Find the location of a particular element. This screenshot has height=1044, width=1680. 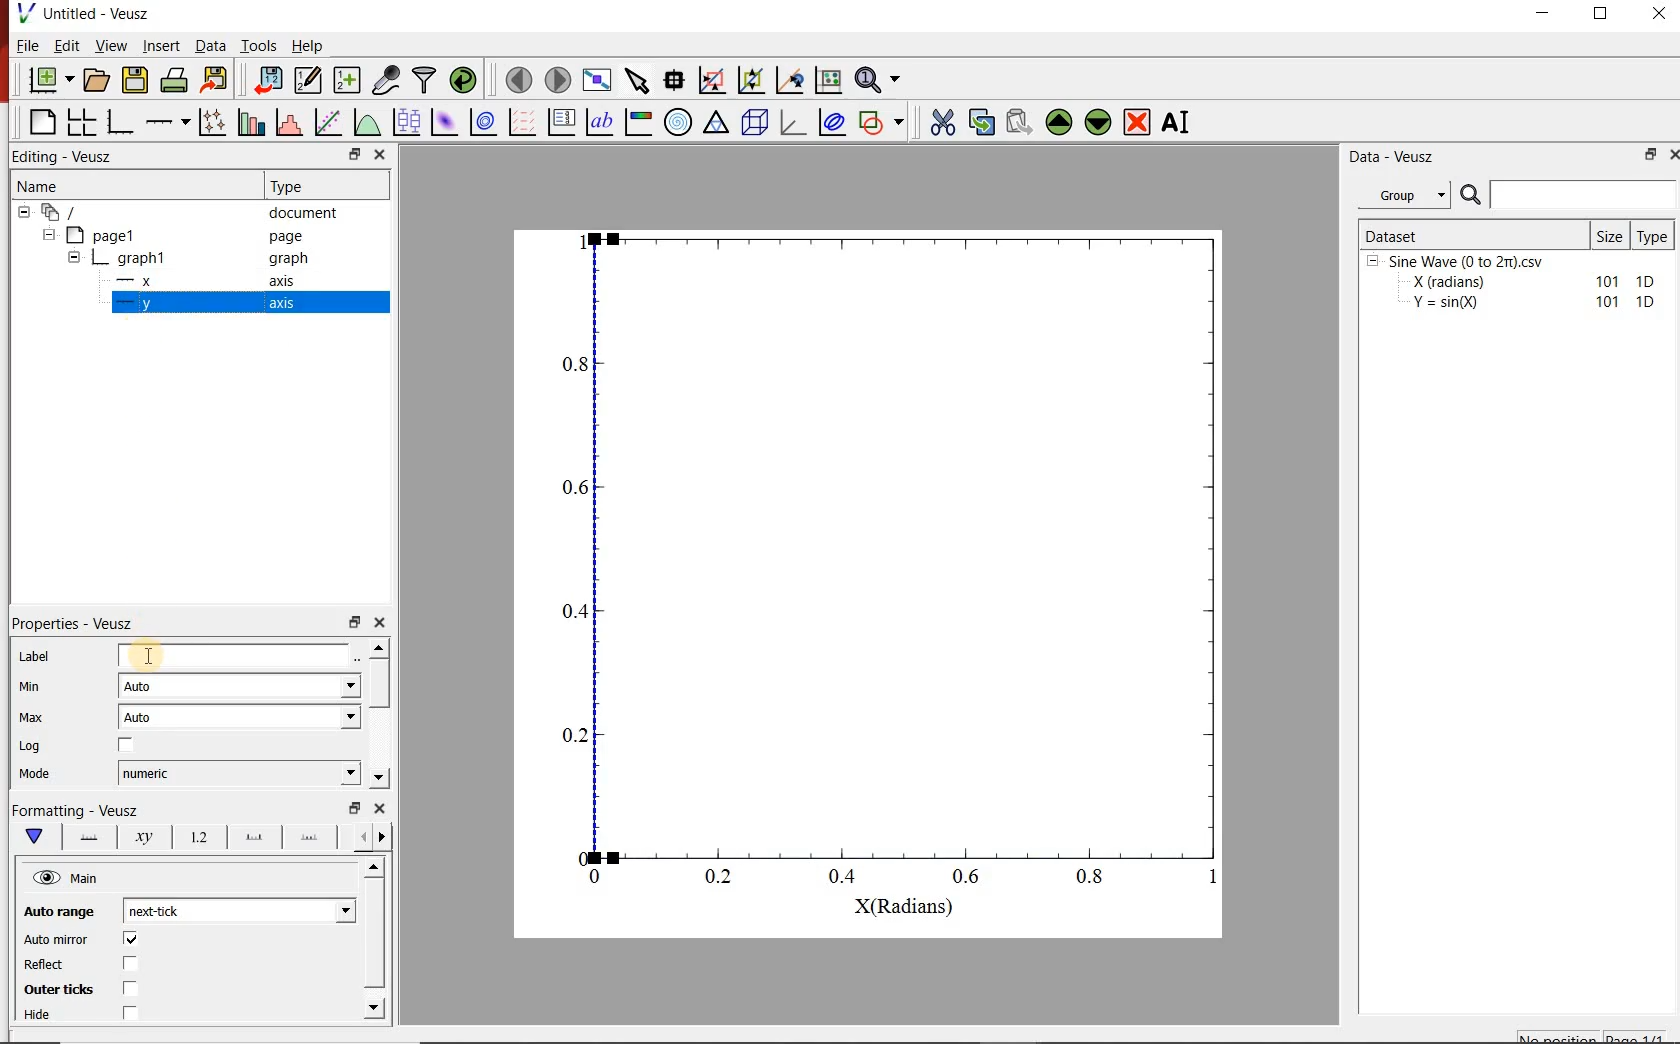

Close is located at coordinates (381, 808).